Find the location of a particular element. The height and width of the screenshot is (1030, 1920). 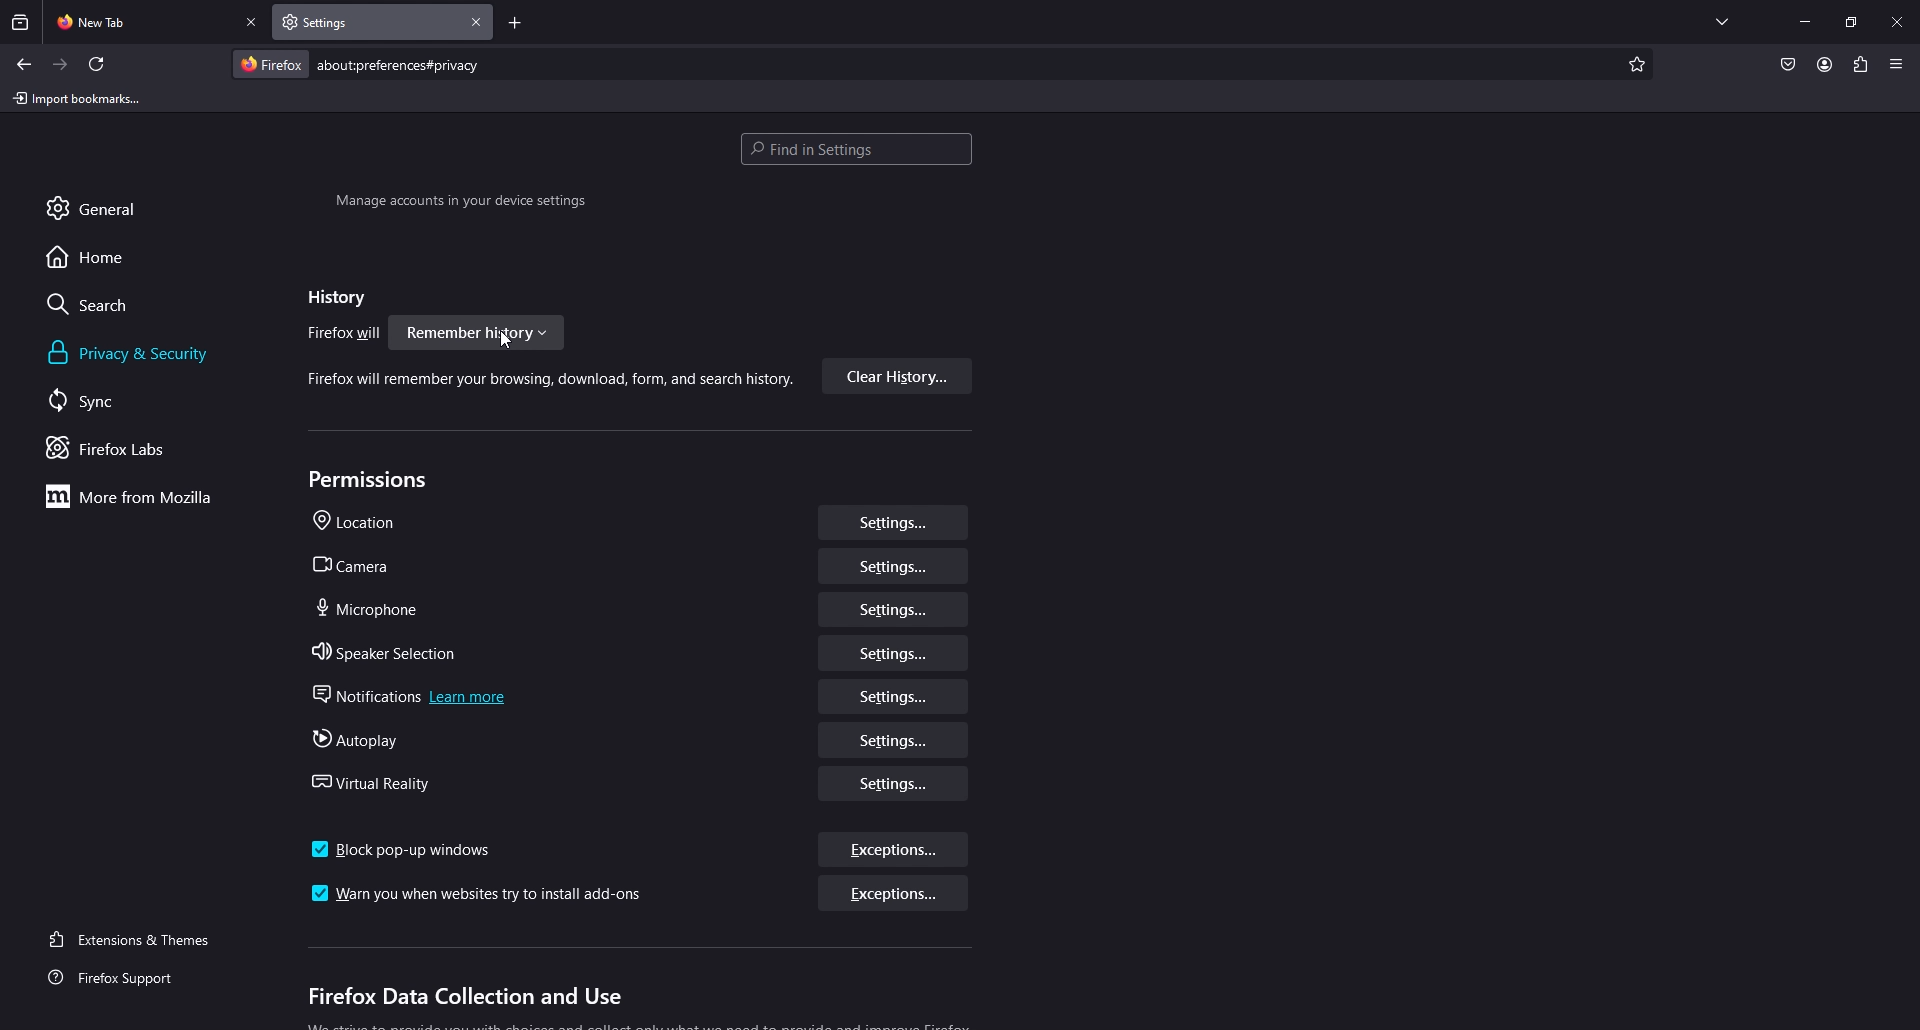

search settings is located at coordinates (856, 151).